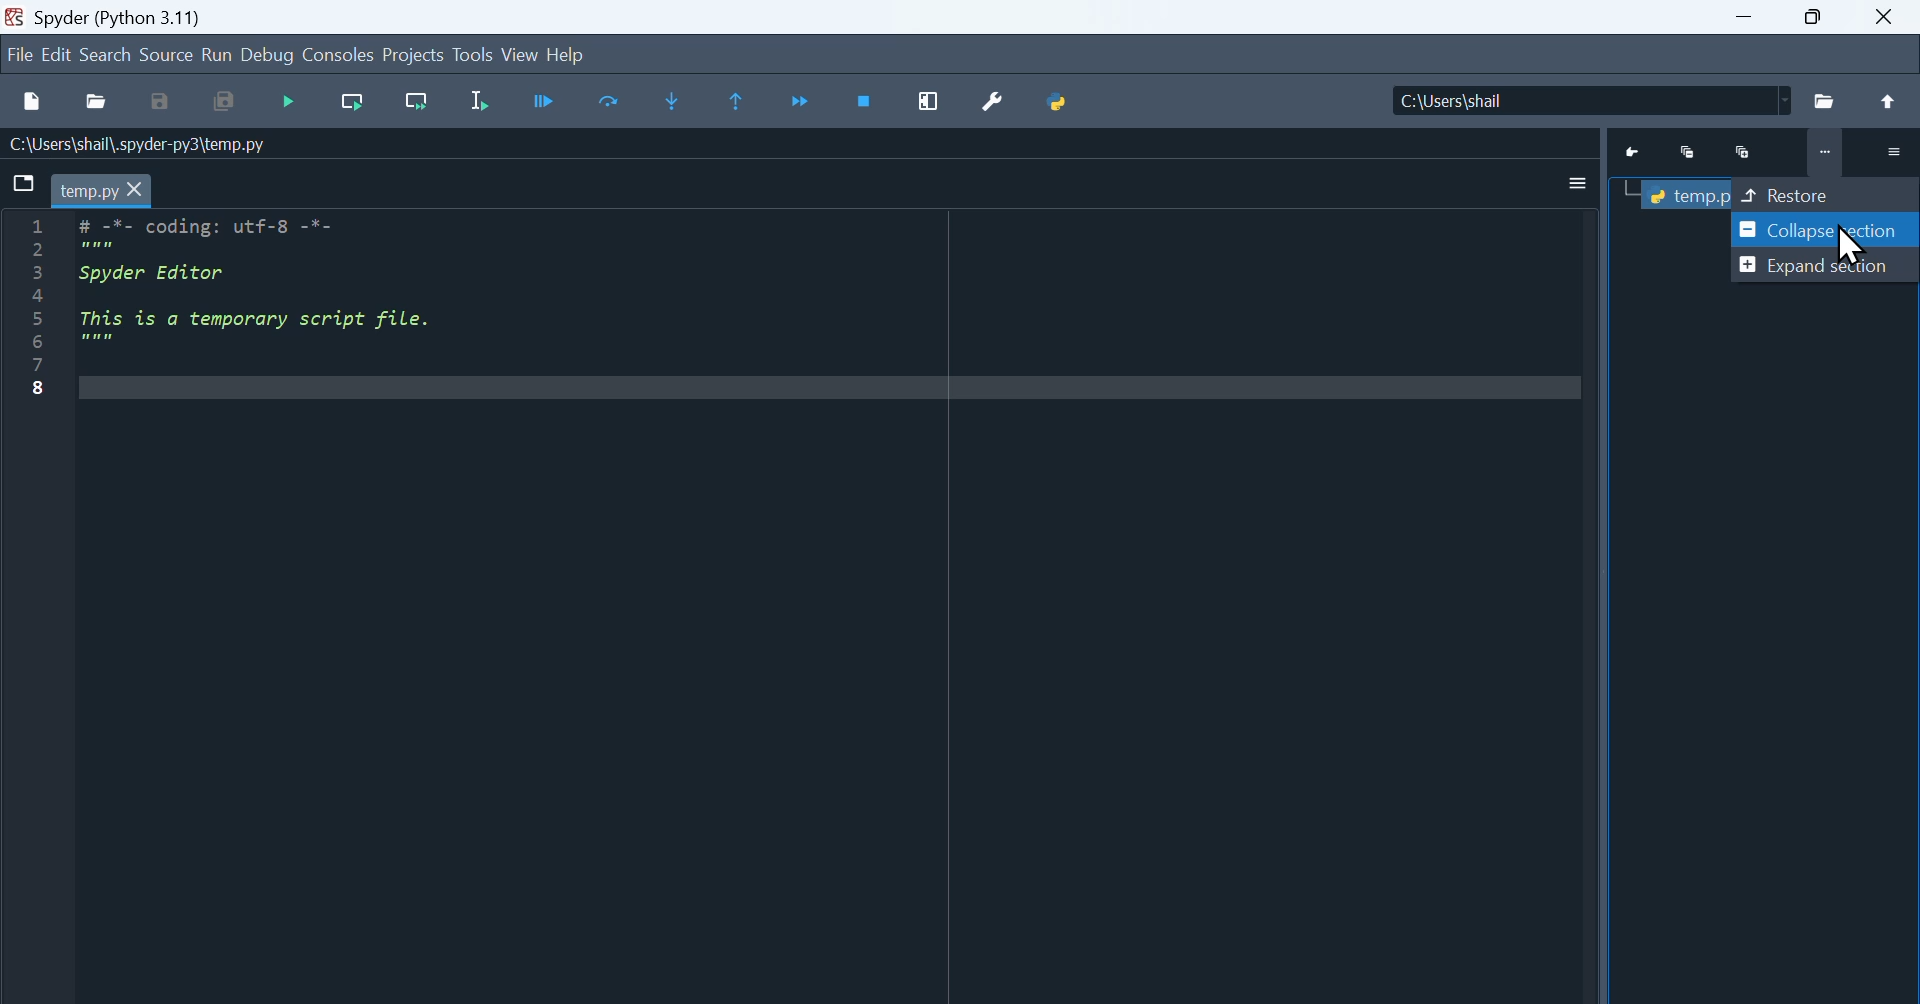 This screenshot has width=1920, height=1004. I want to click on Python path manager, so click(1058, 103).